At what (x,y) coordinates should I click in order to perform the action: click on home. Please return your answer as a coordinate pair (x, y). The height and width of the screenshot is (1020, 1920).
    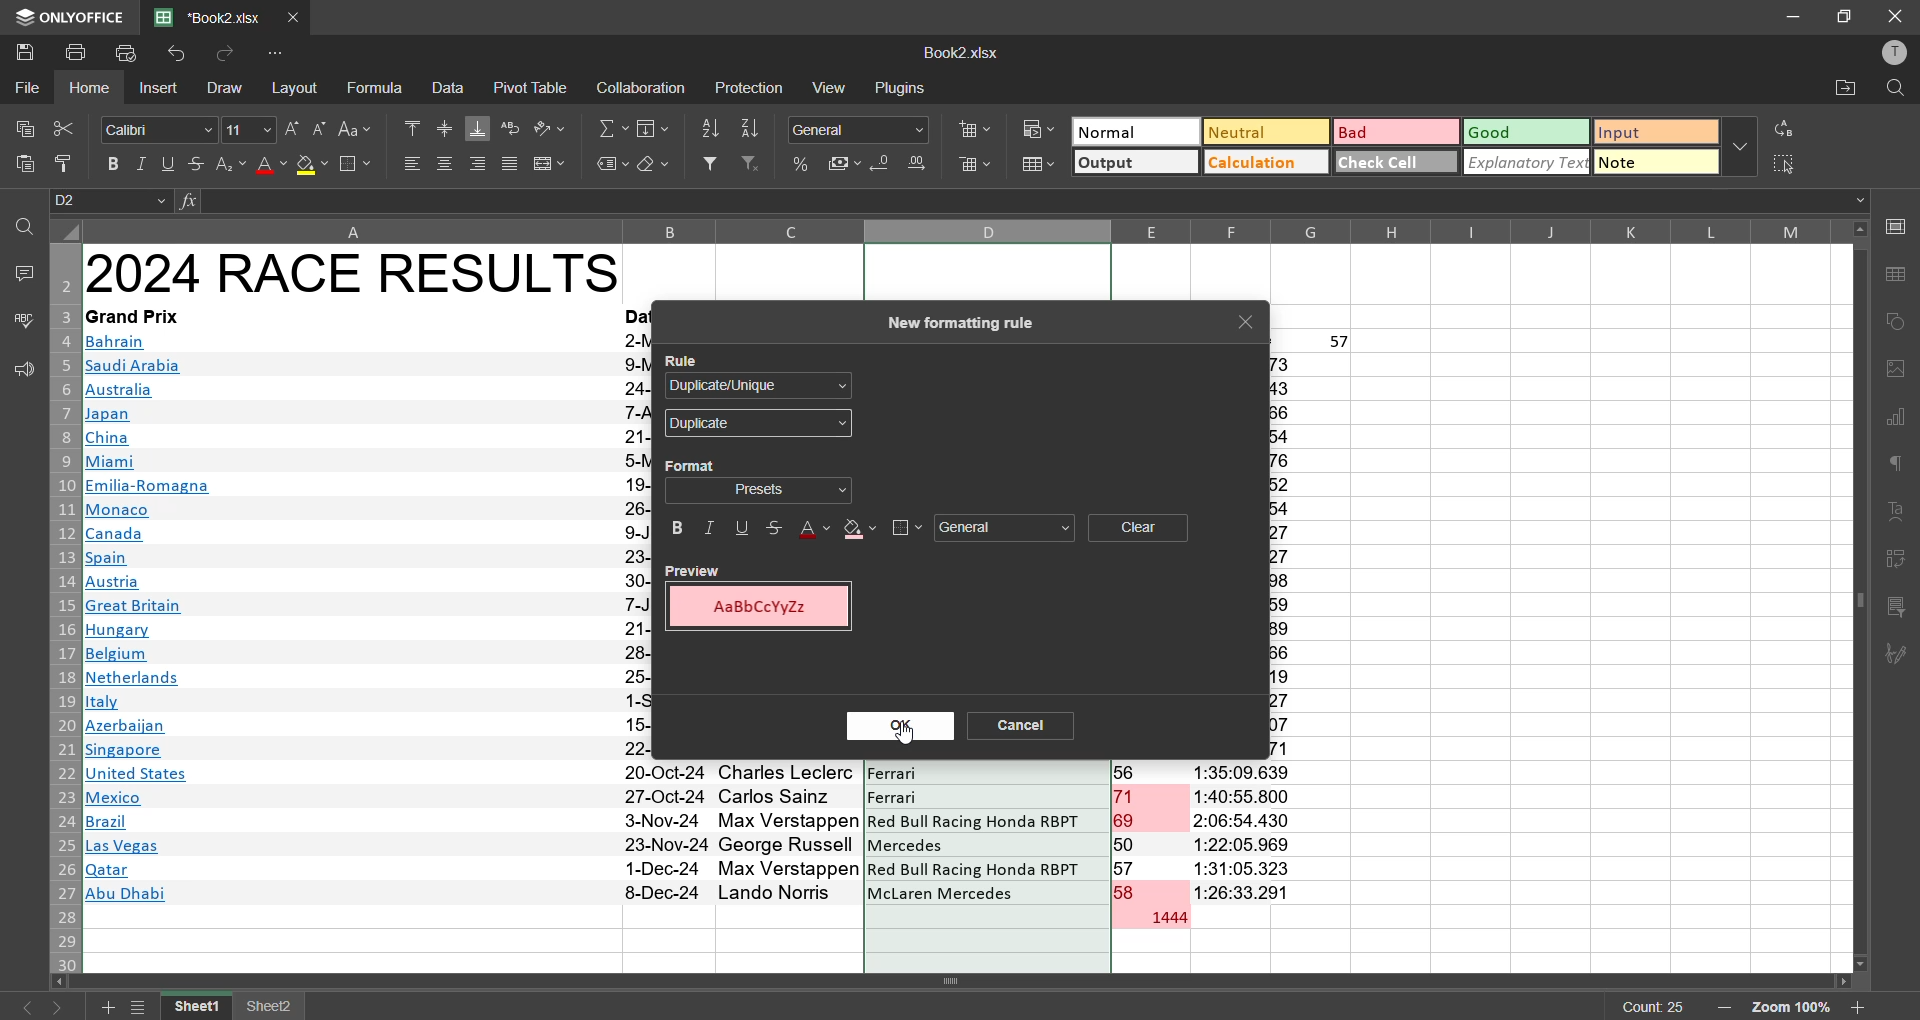
    Looking at the image, I should click on (94, 88).